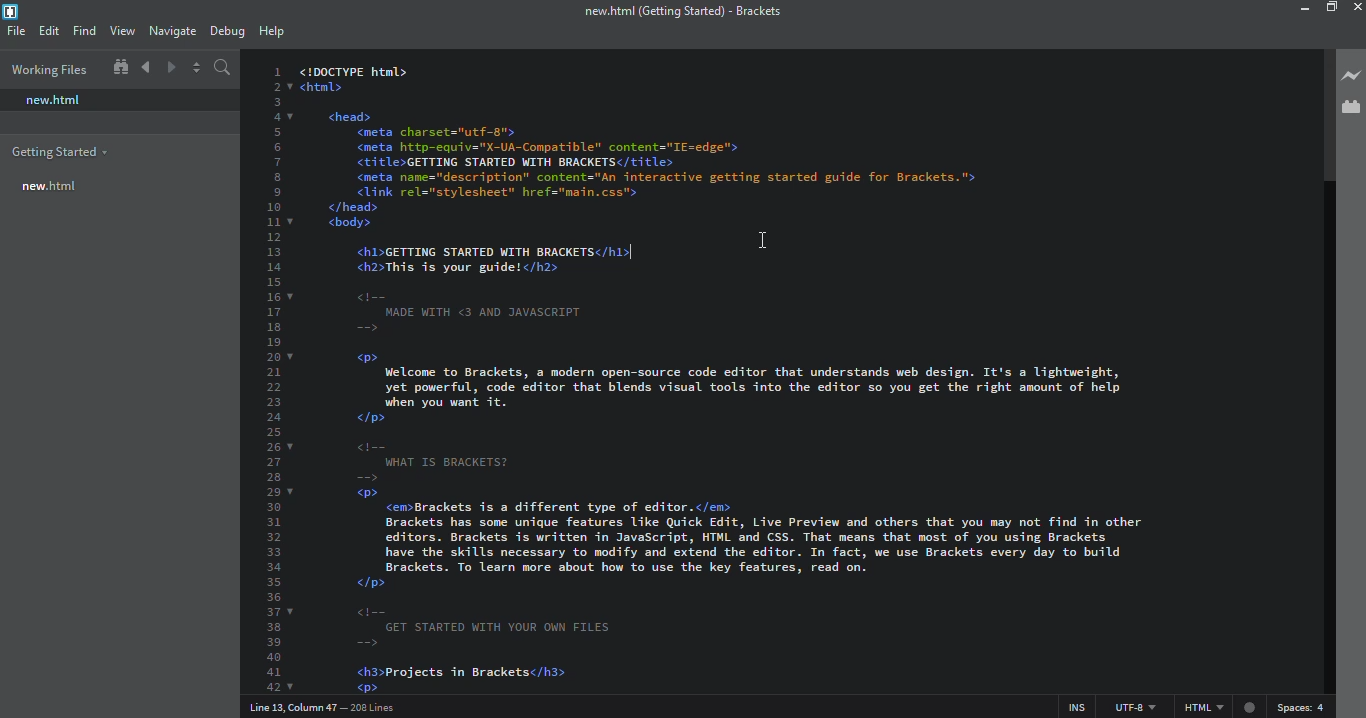 The image size is (1366, 718). I want to click on brackets, so click(681, 10).